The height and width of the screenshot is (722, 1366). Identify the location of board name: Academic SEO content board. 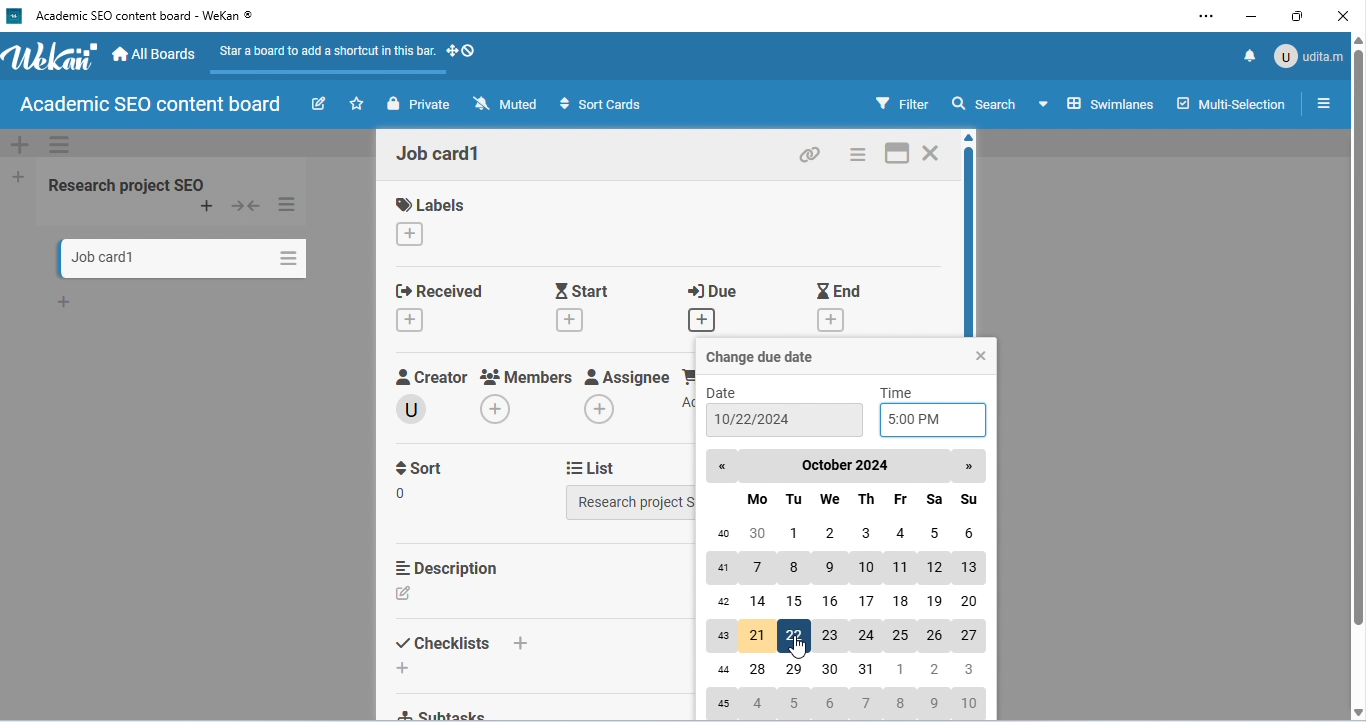
(147, 106).